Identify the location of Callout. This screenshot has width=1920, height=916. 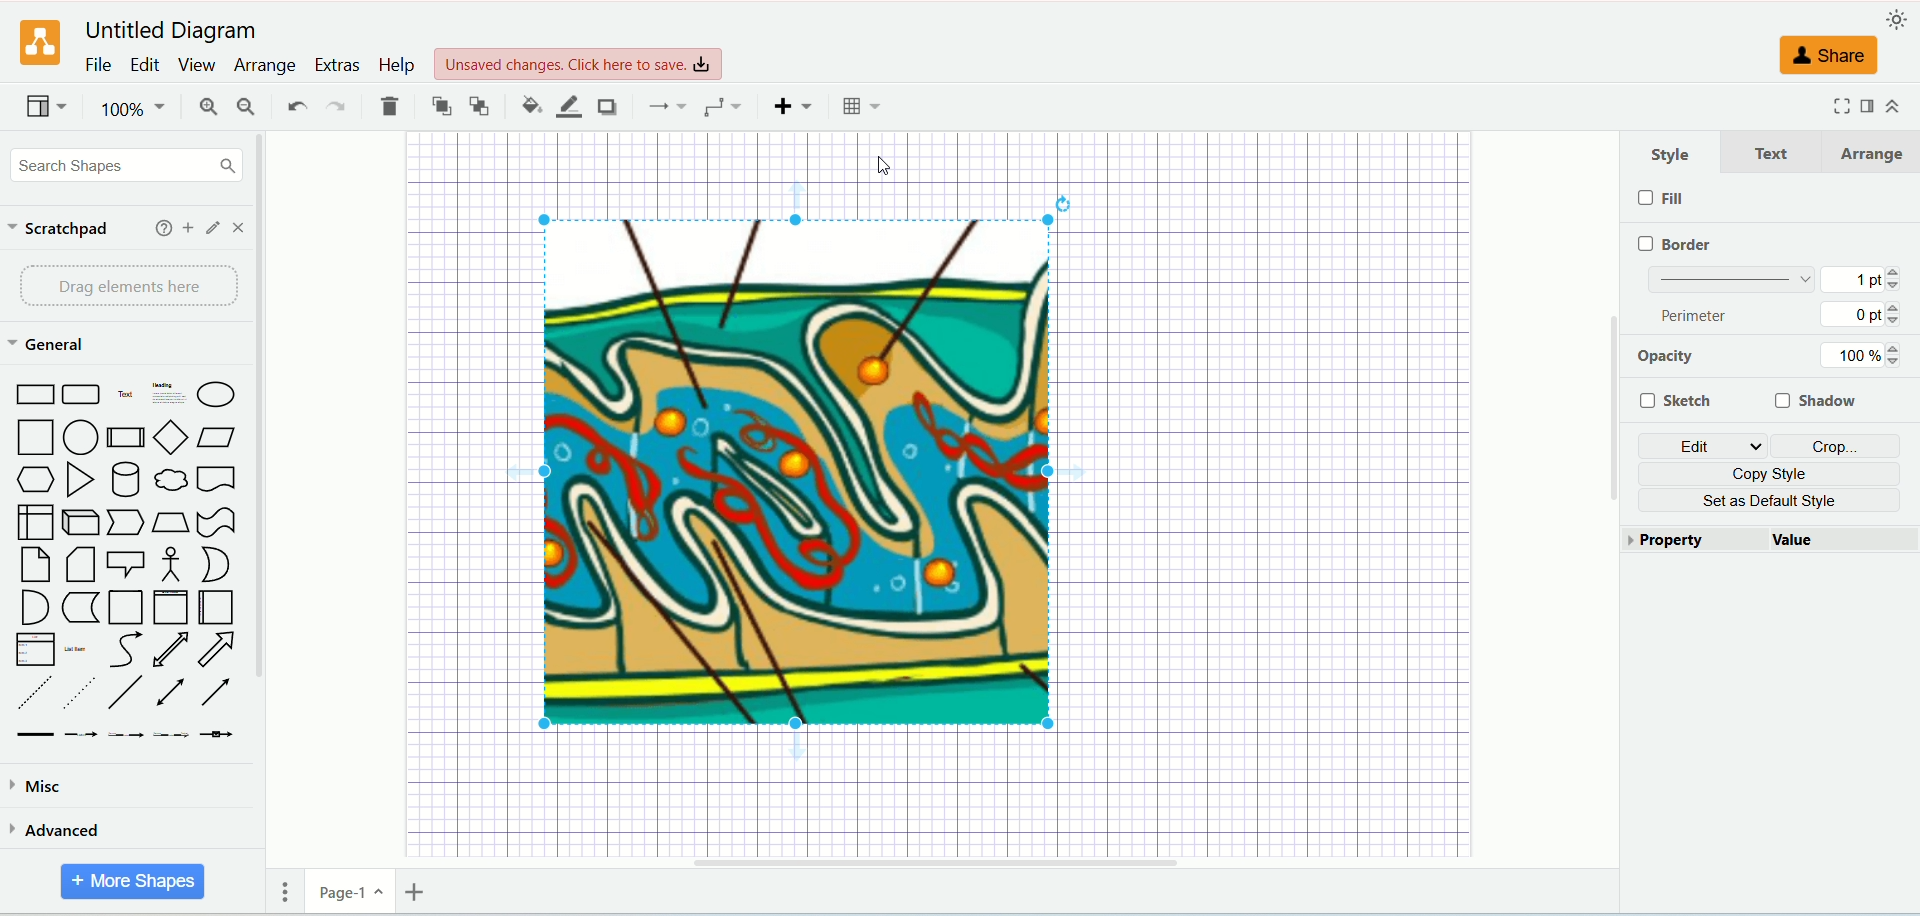
(125, 567).